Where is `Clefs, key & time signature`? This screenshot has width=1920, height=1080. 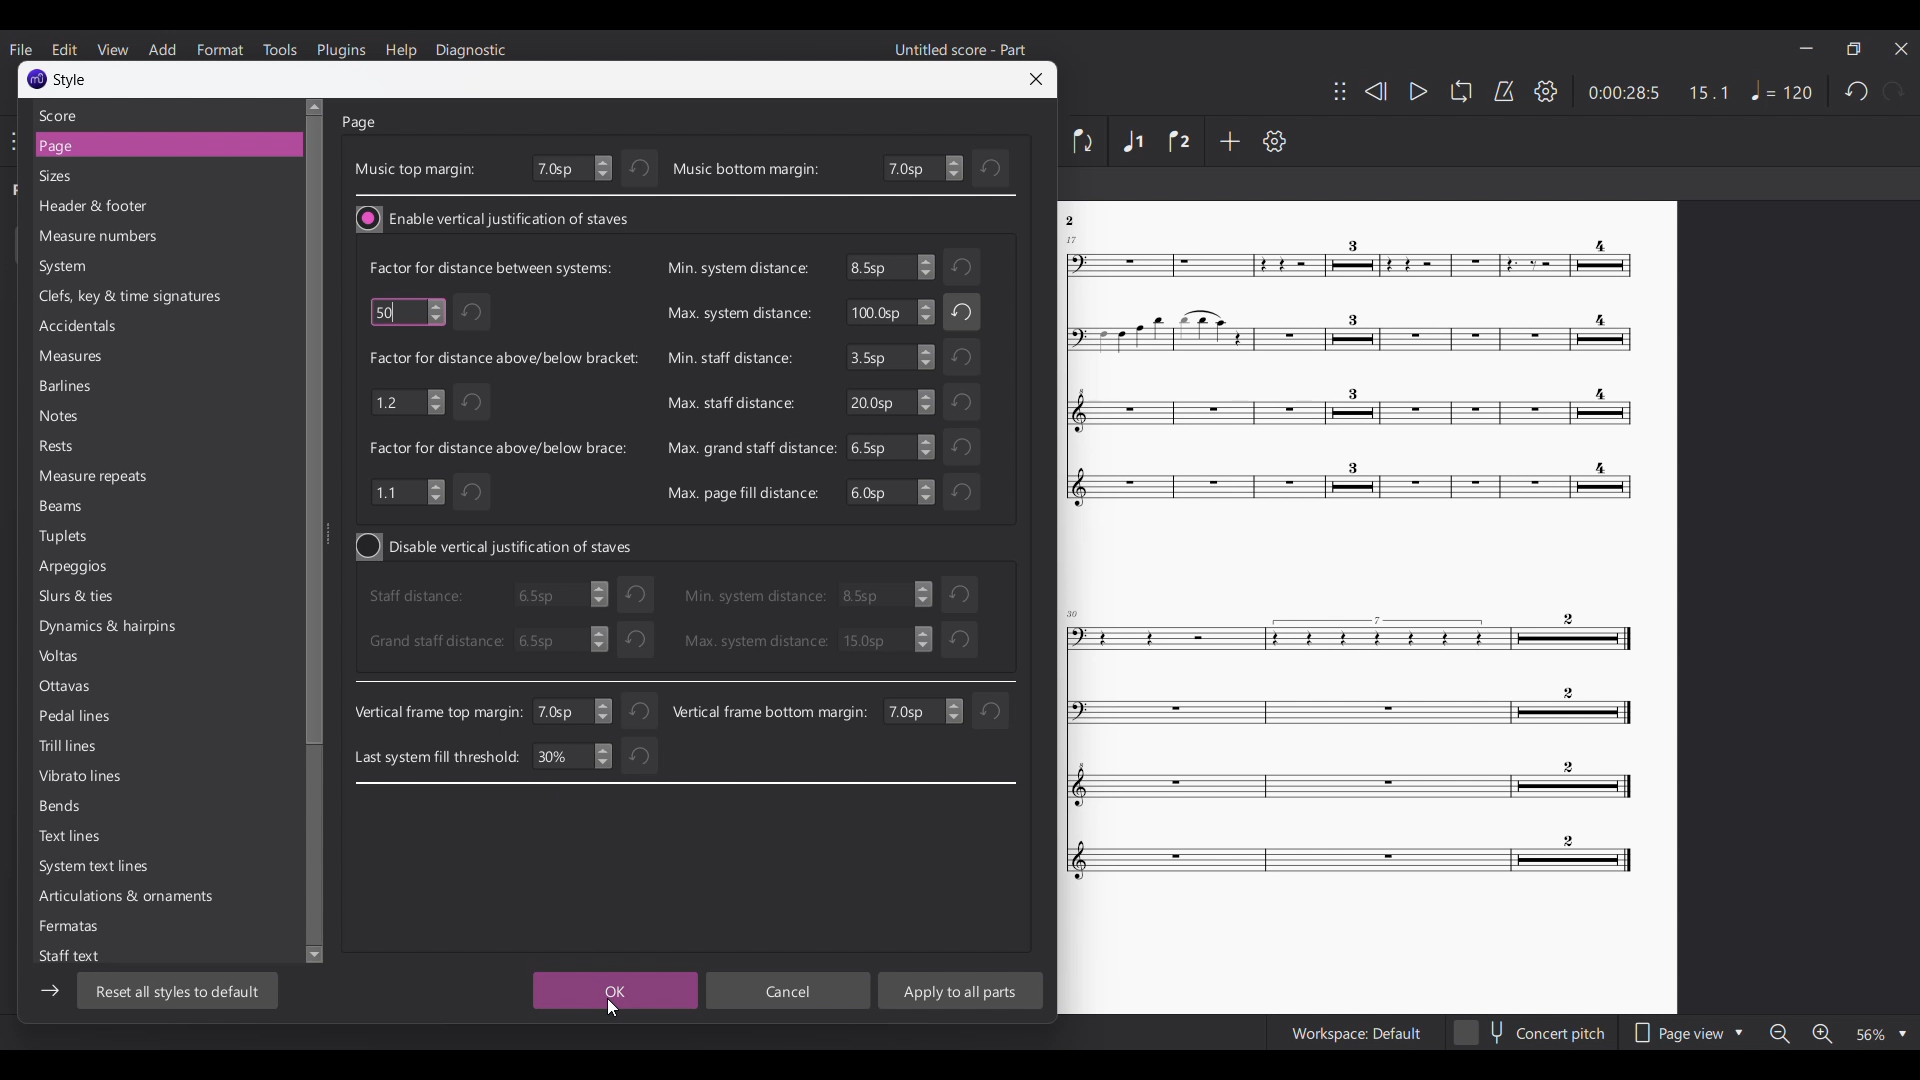 Clefs, key & time signature is located at coordinates (138, 297).